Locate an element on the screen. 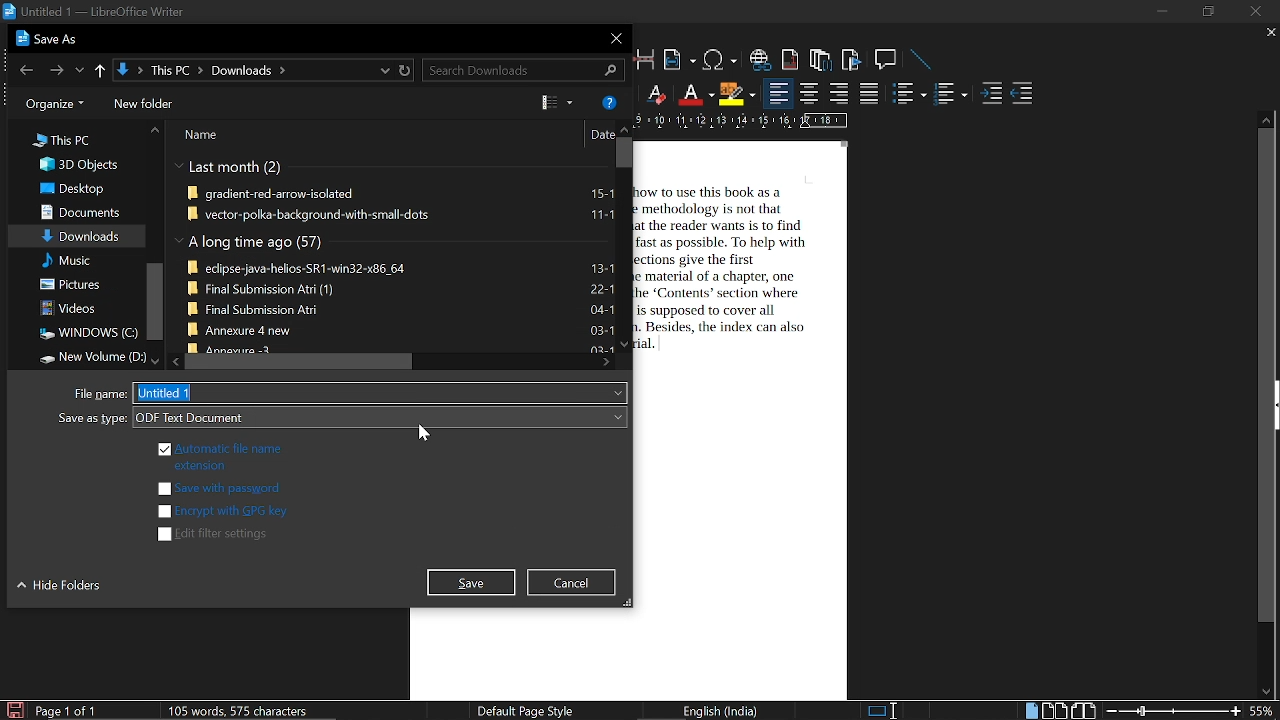 The height and width of the screenshot is (720, 1280). increase indent is located at coordinates (991, 94).